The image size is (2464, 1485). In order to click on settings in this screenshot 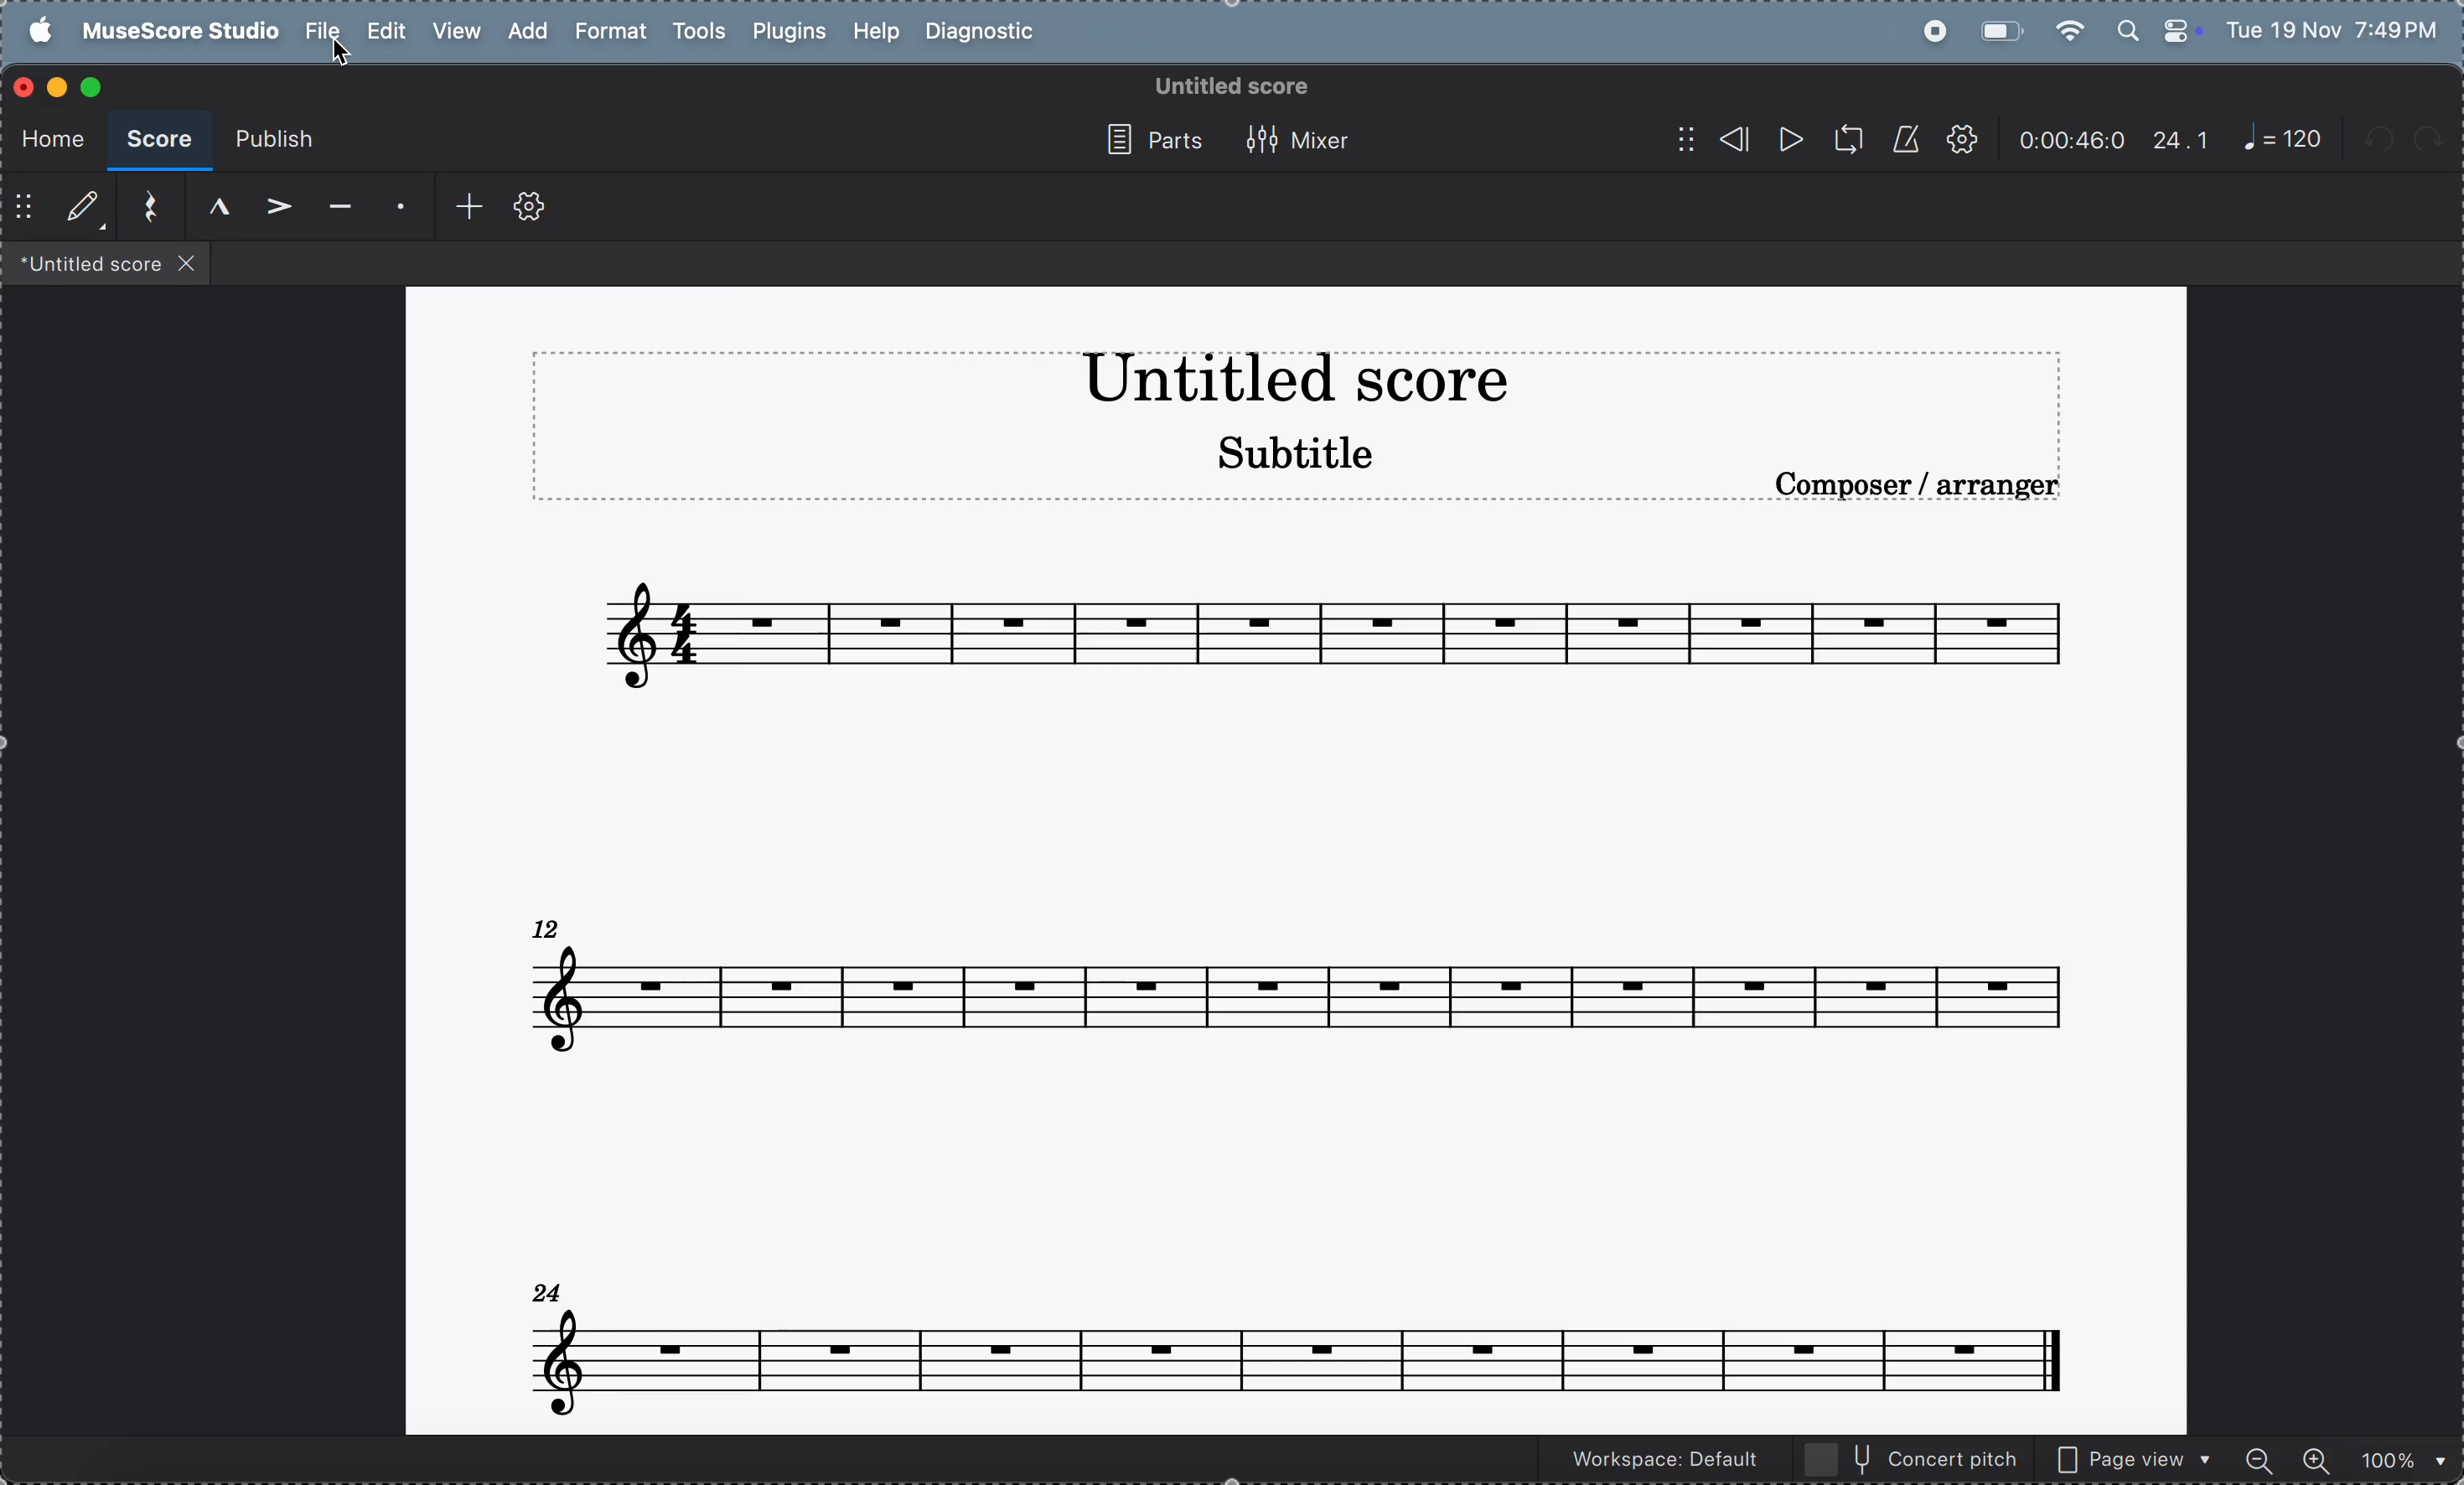, I will do `click(1961, 141)`.